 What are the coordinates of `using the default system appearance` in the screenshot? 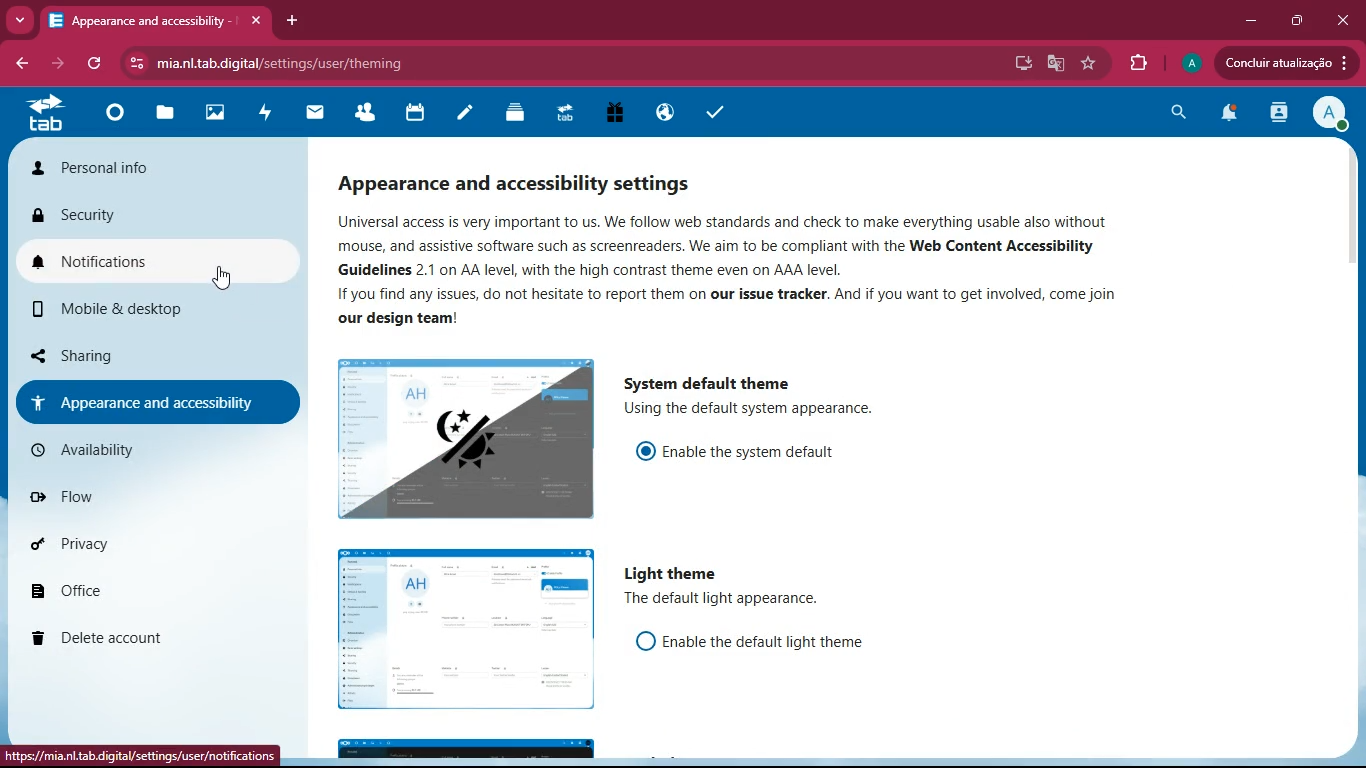 It's located at (808, 411).